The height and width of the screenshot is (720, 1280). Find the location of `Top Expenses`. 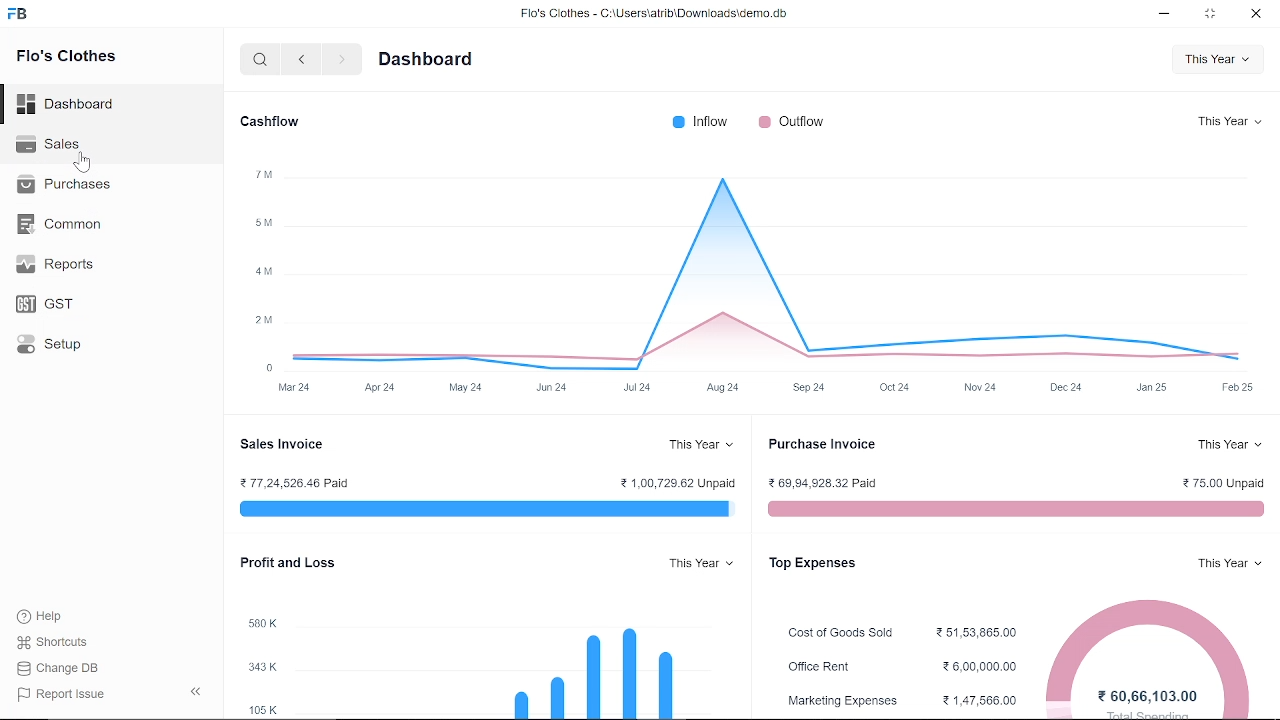

Top Expenses is located at coordinates (813, 564).